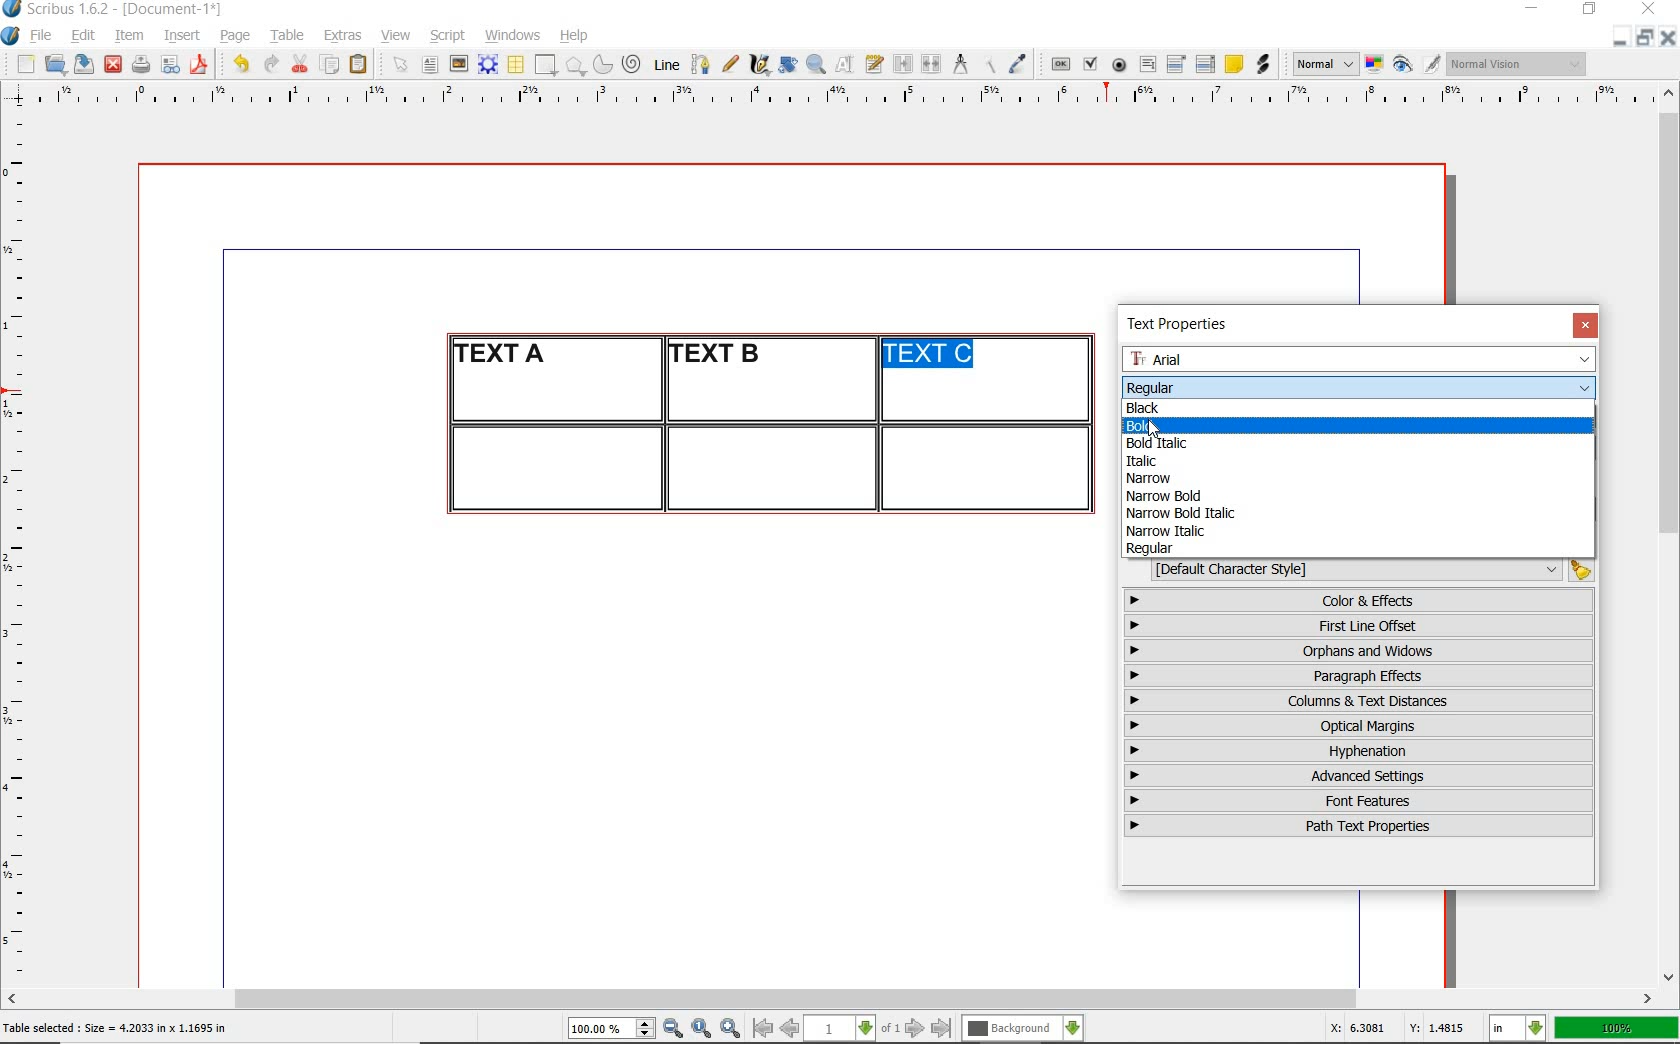 This screenshot has height=1044, width=1680. Describe the element at coordinates (1356, 675) in the screenshot. I see `paragraph effects` at that location.